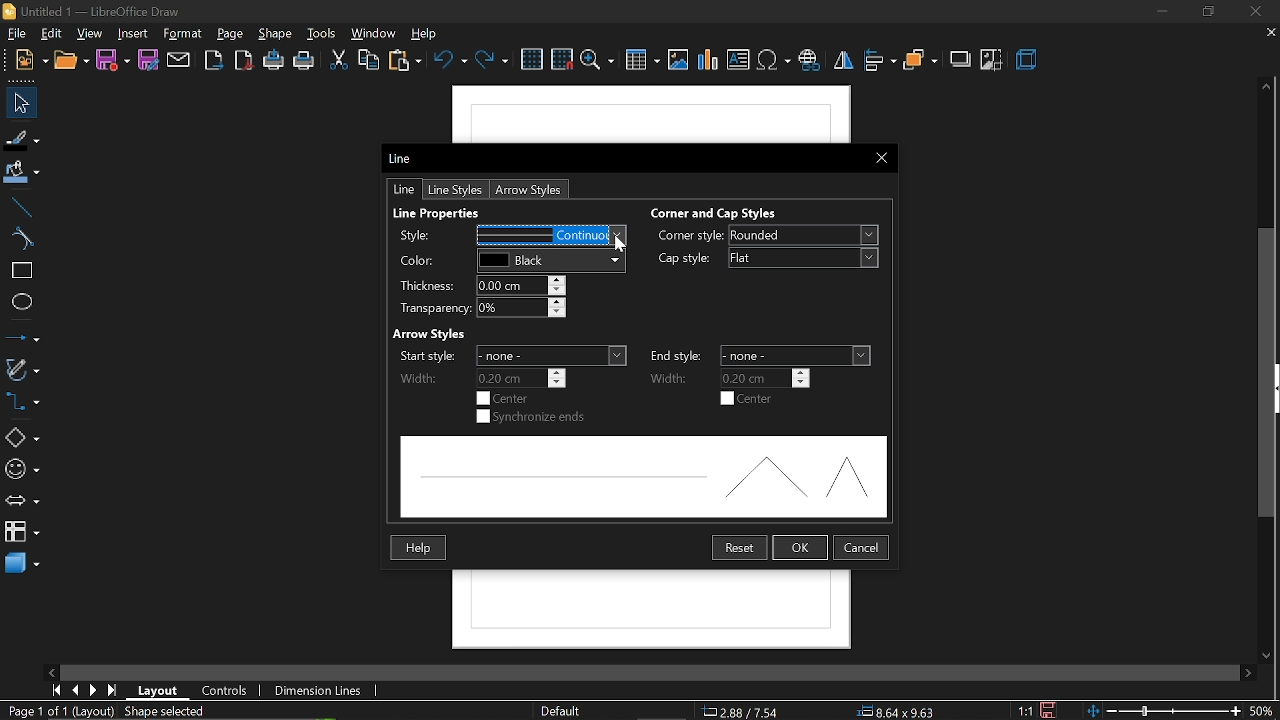  What do you see at coordinates (763, 236) in the screenshot?
I see `corner style` at bounding box center [763, 236].